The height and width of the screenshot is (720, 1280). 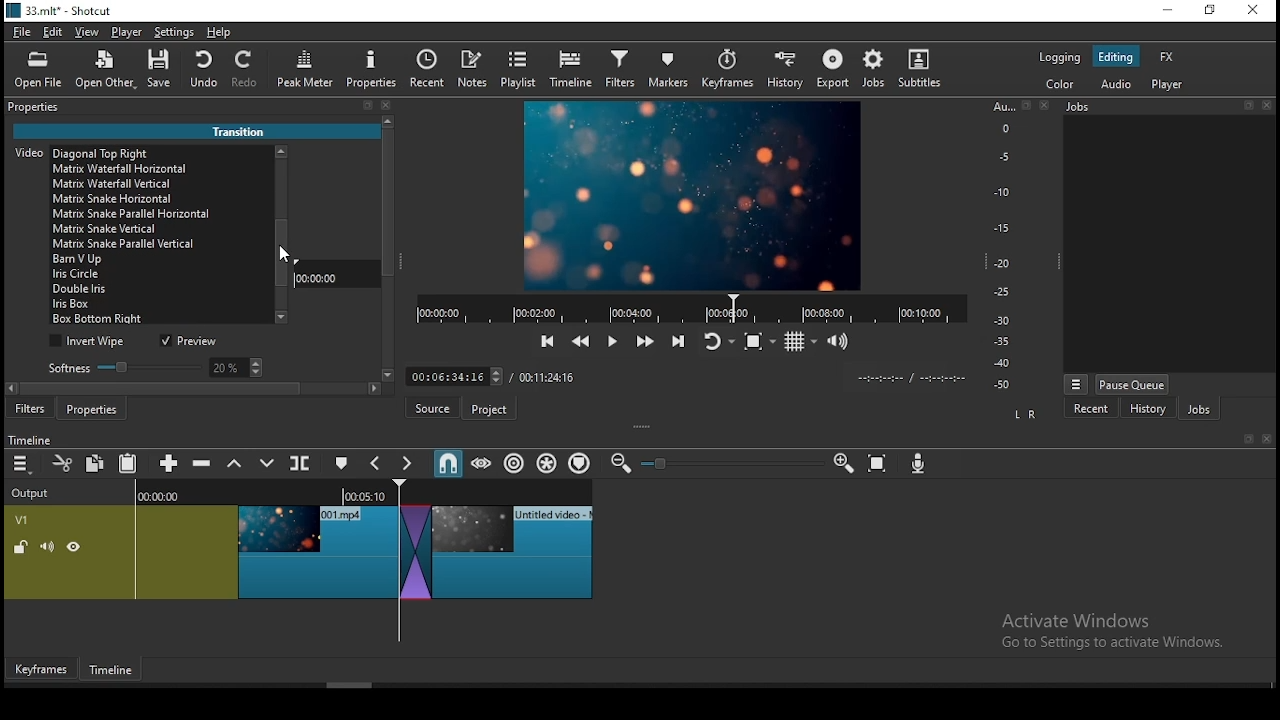 I want to click on undo, so click(x=205, y=70).